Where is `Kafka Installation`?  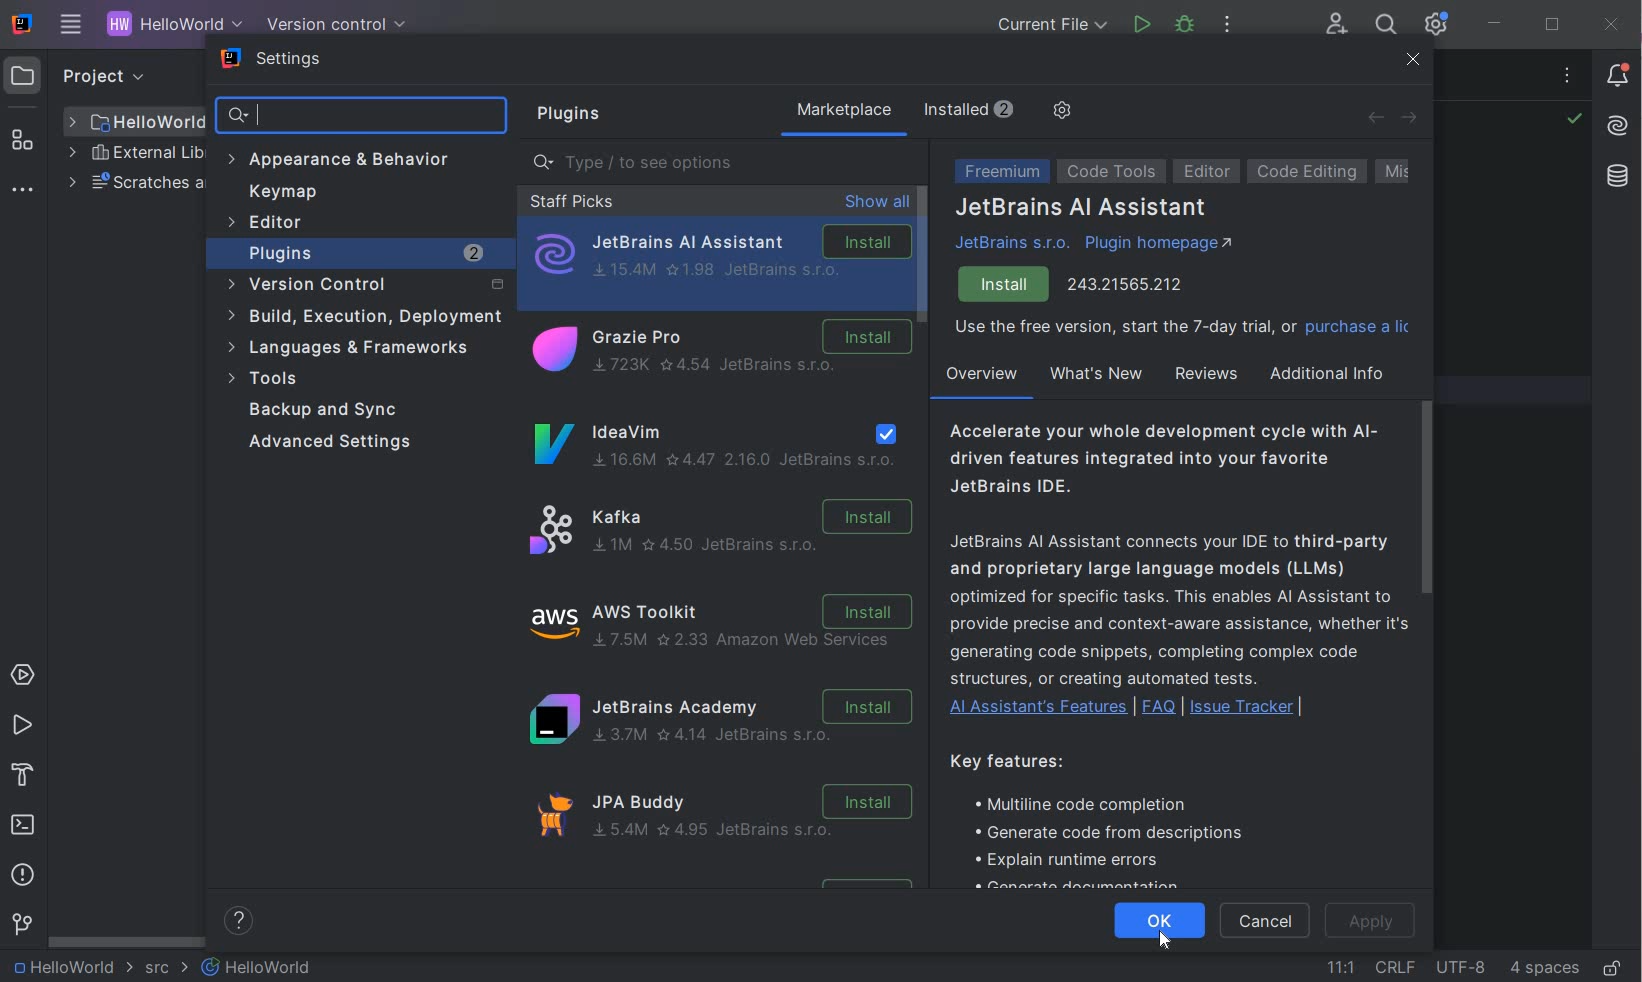 Kafka Installation is located at coordinates (724, 527).